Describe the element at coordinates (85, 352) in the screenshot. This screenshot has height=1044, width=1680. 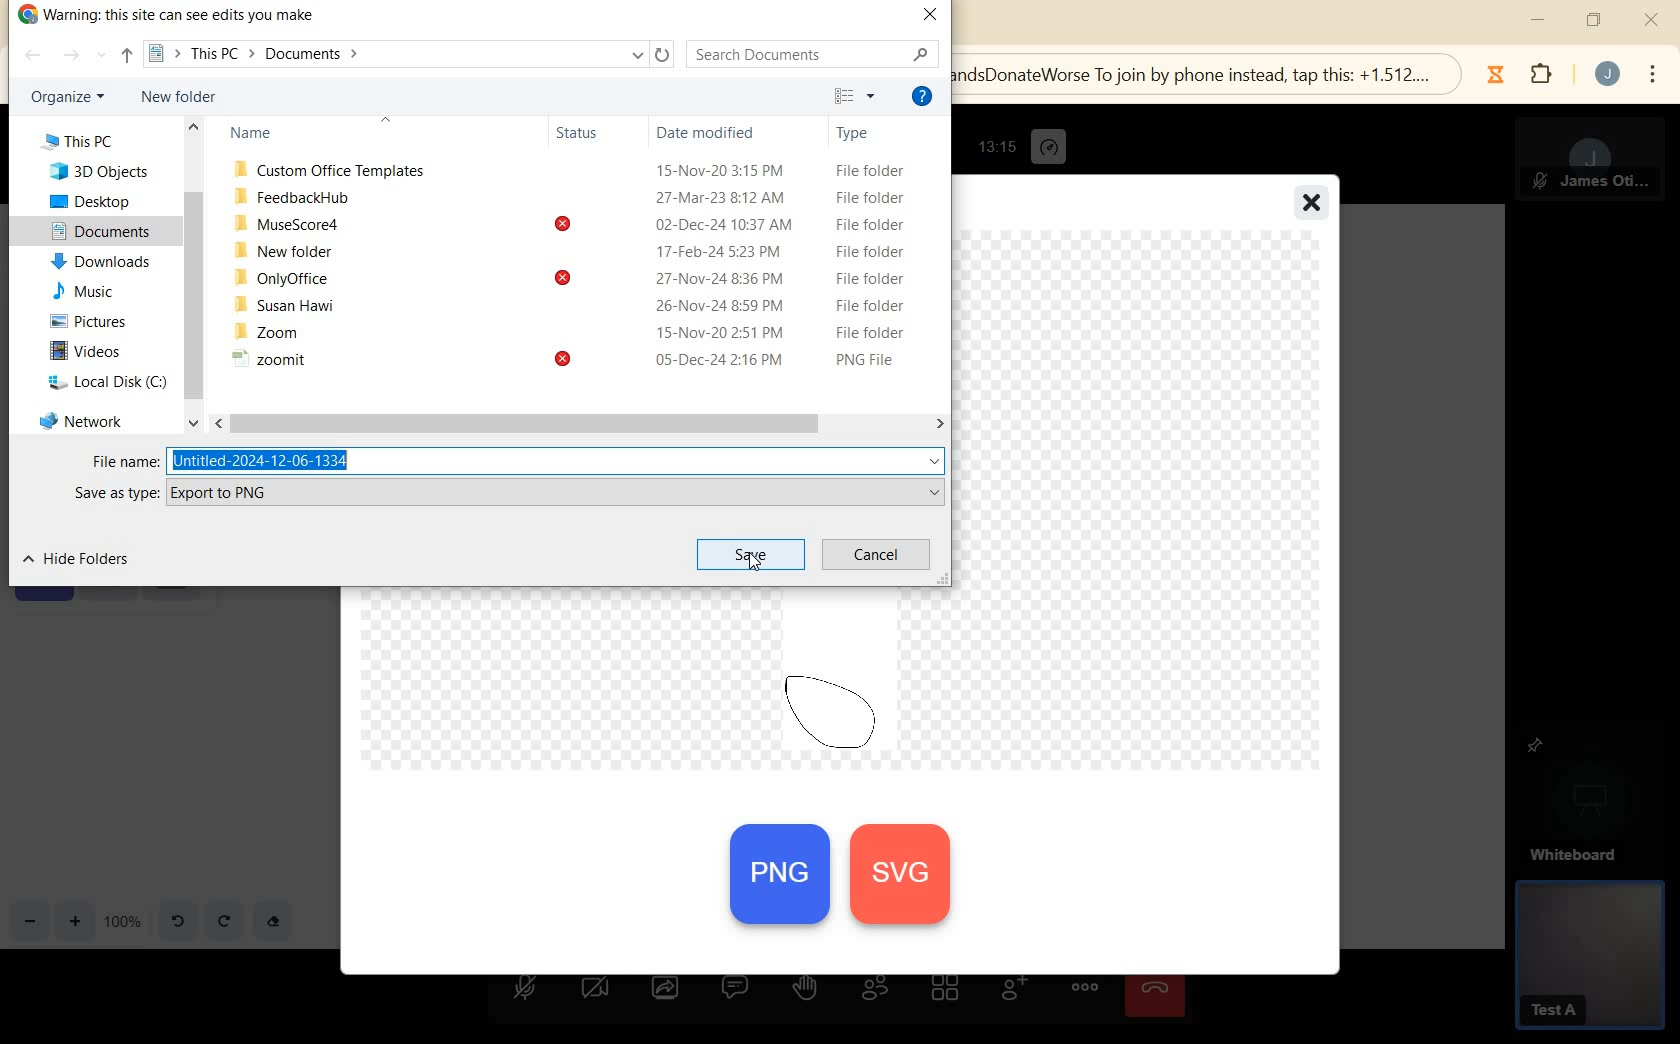
I see `videos` at that location.